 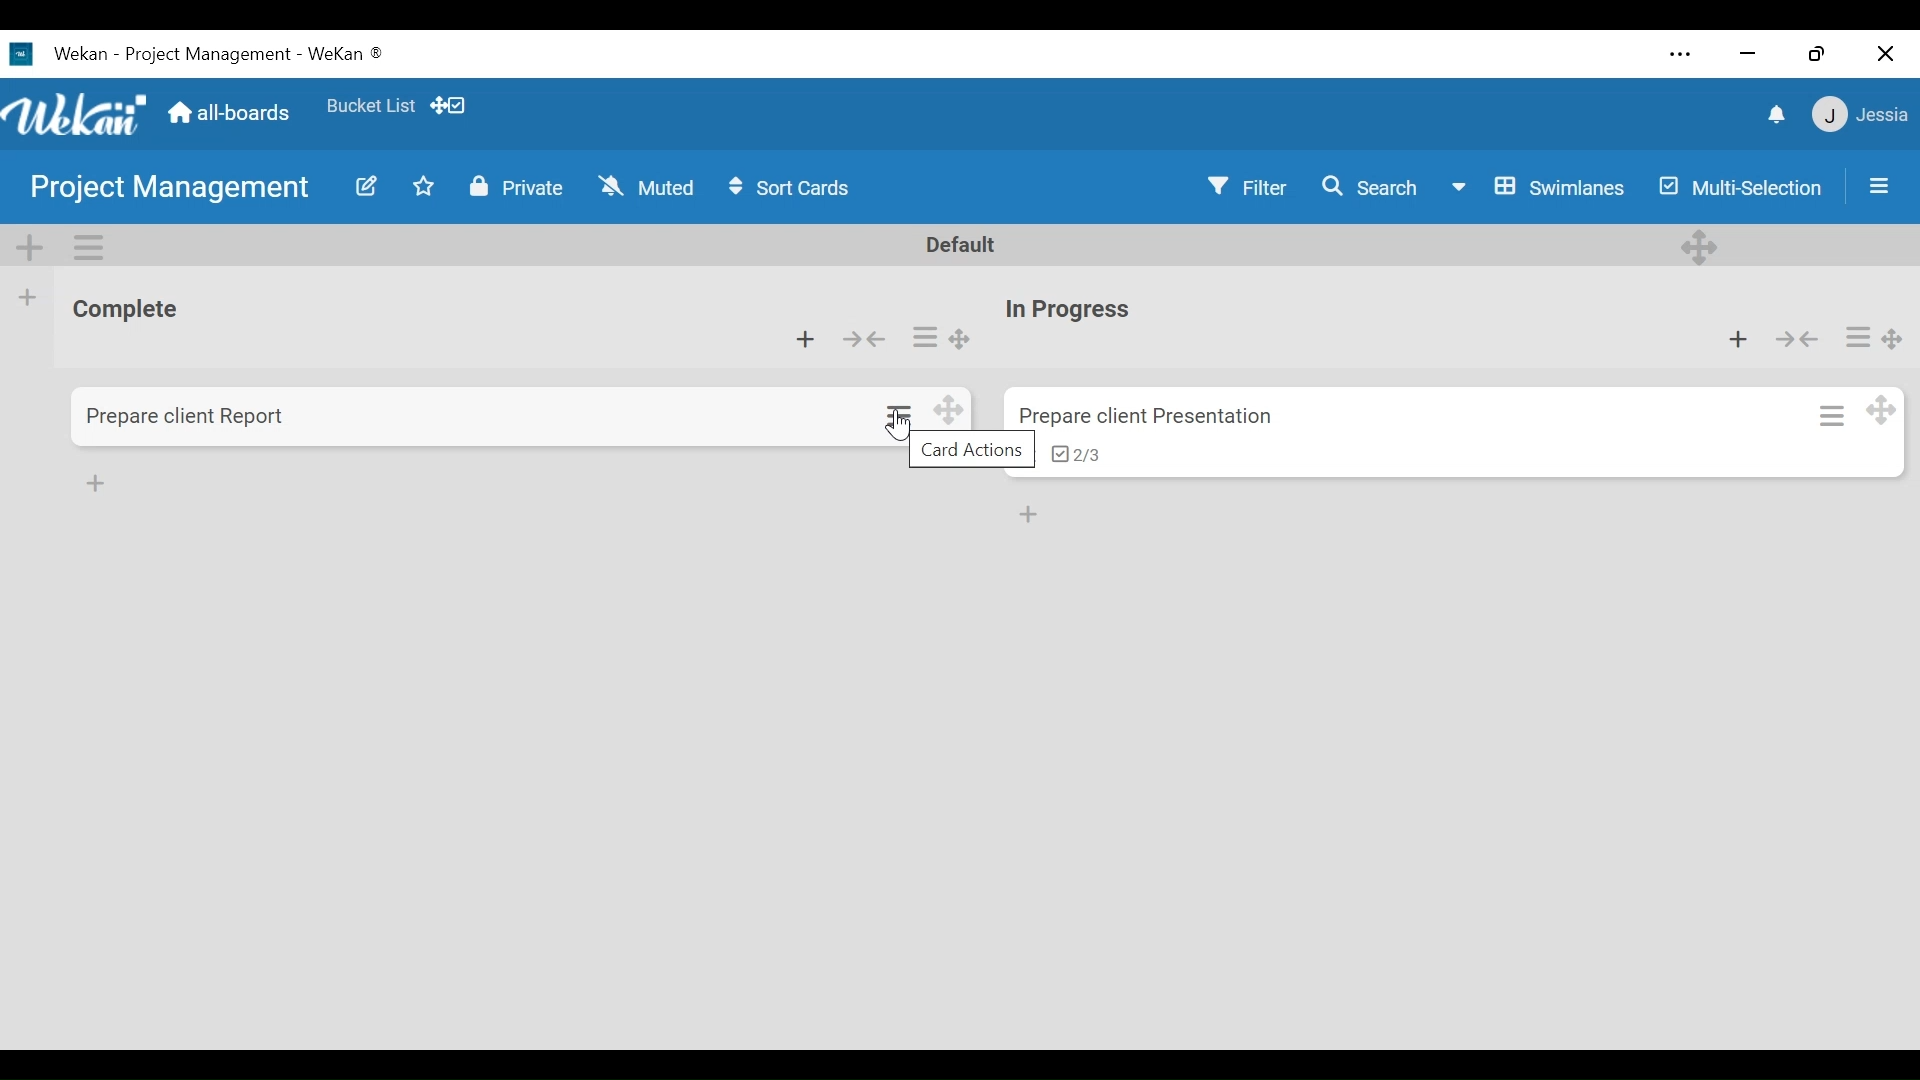 I want to click on Card Title, so click(x=1155, y=416).